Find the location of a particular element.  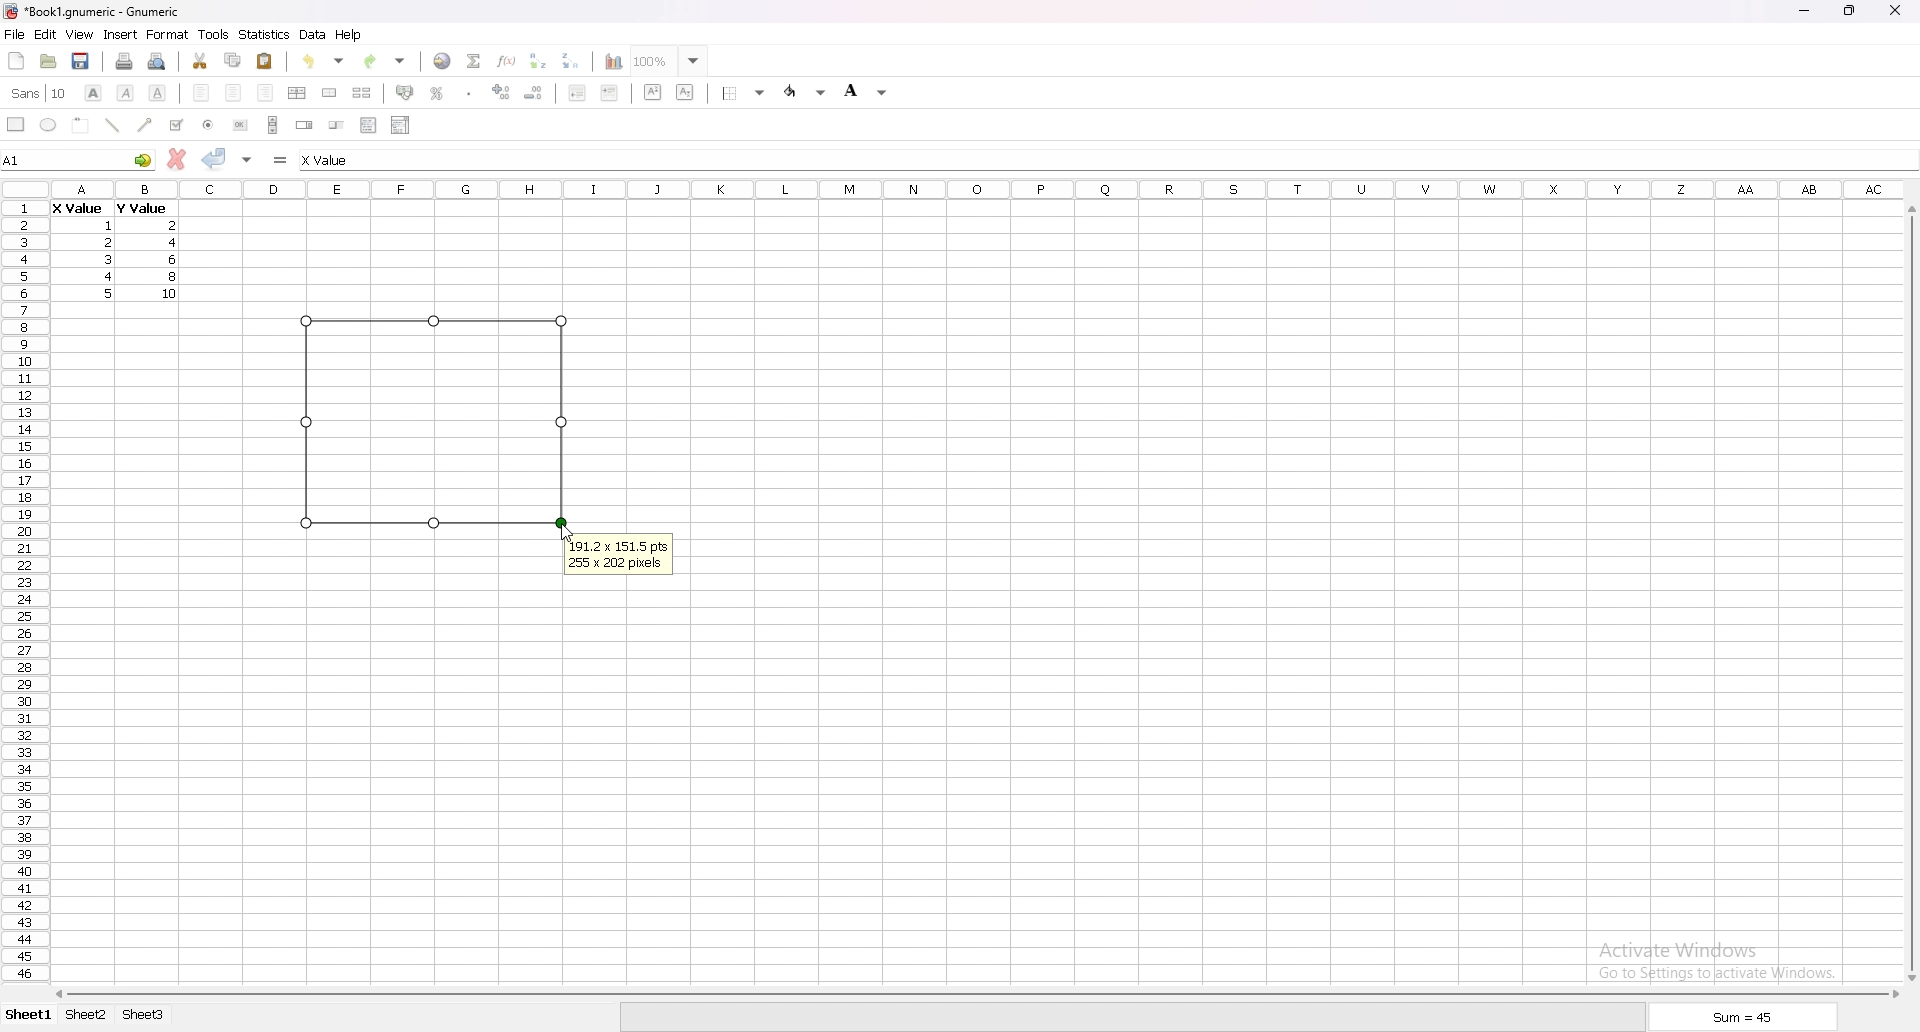

resize is located at coordinates (1851, 11).